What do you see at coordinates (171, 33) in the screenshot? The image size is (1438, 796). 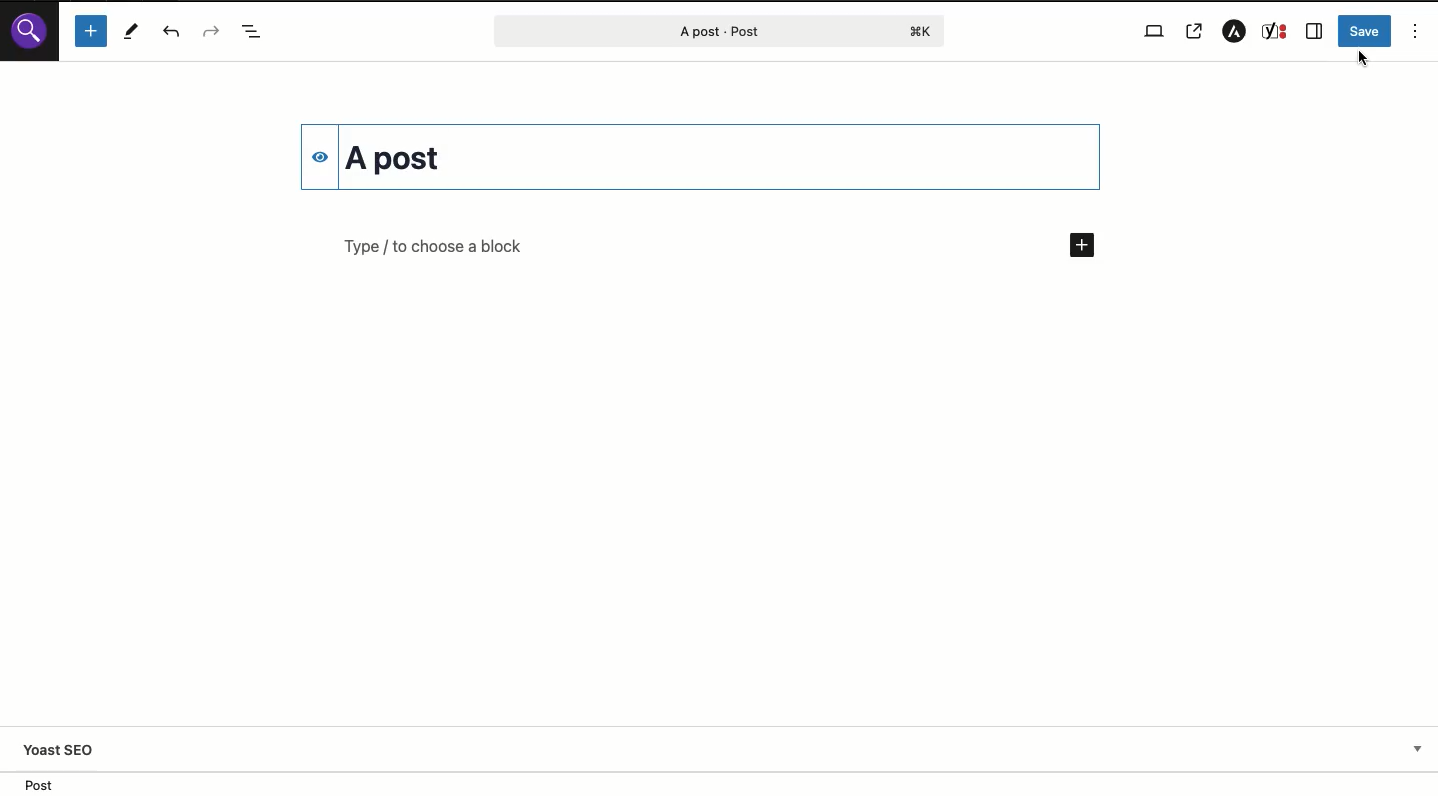 I see `UNDO` at bounding box center [171, 33].